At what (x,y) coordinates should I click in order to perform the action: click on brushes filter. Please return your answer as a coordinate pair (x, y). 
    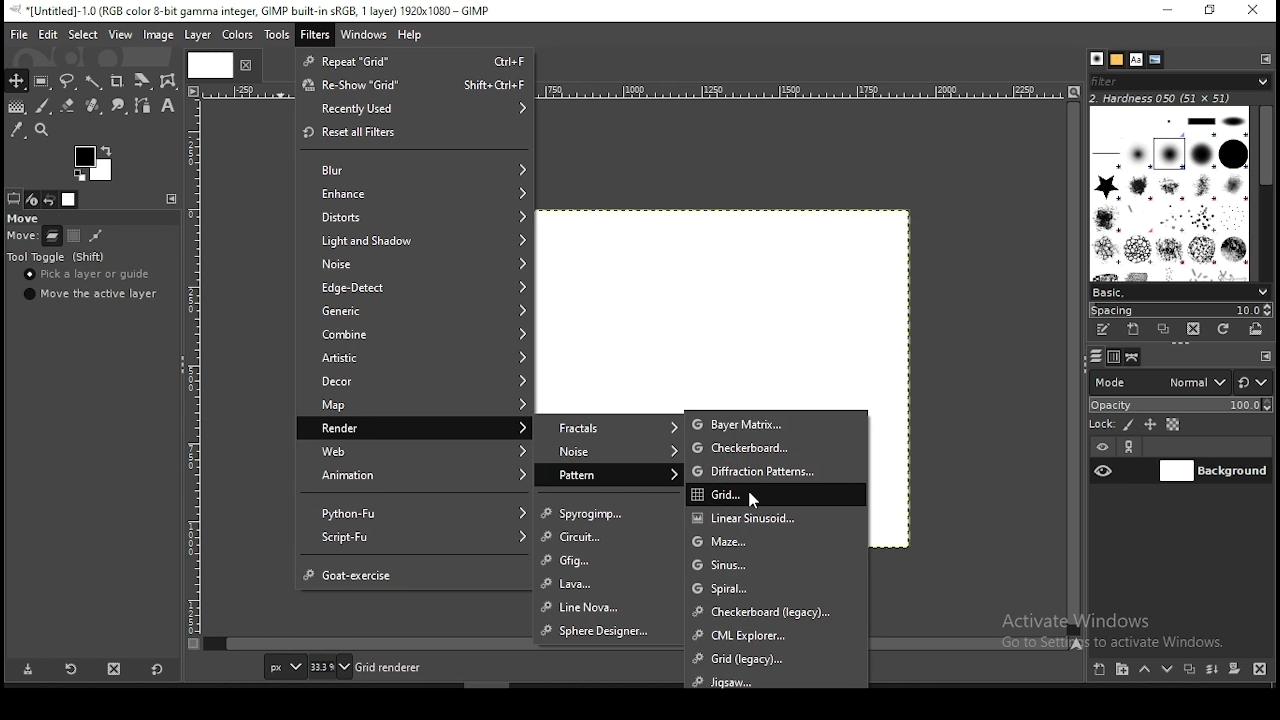
    Looking at the image, I should click on (1180, 81).